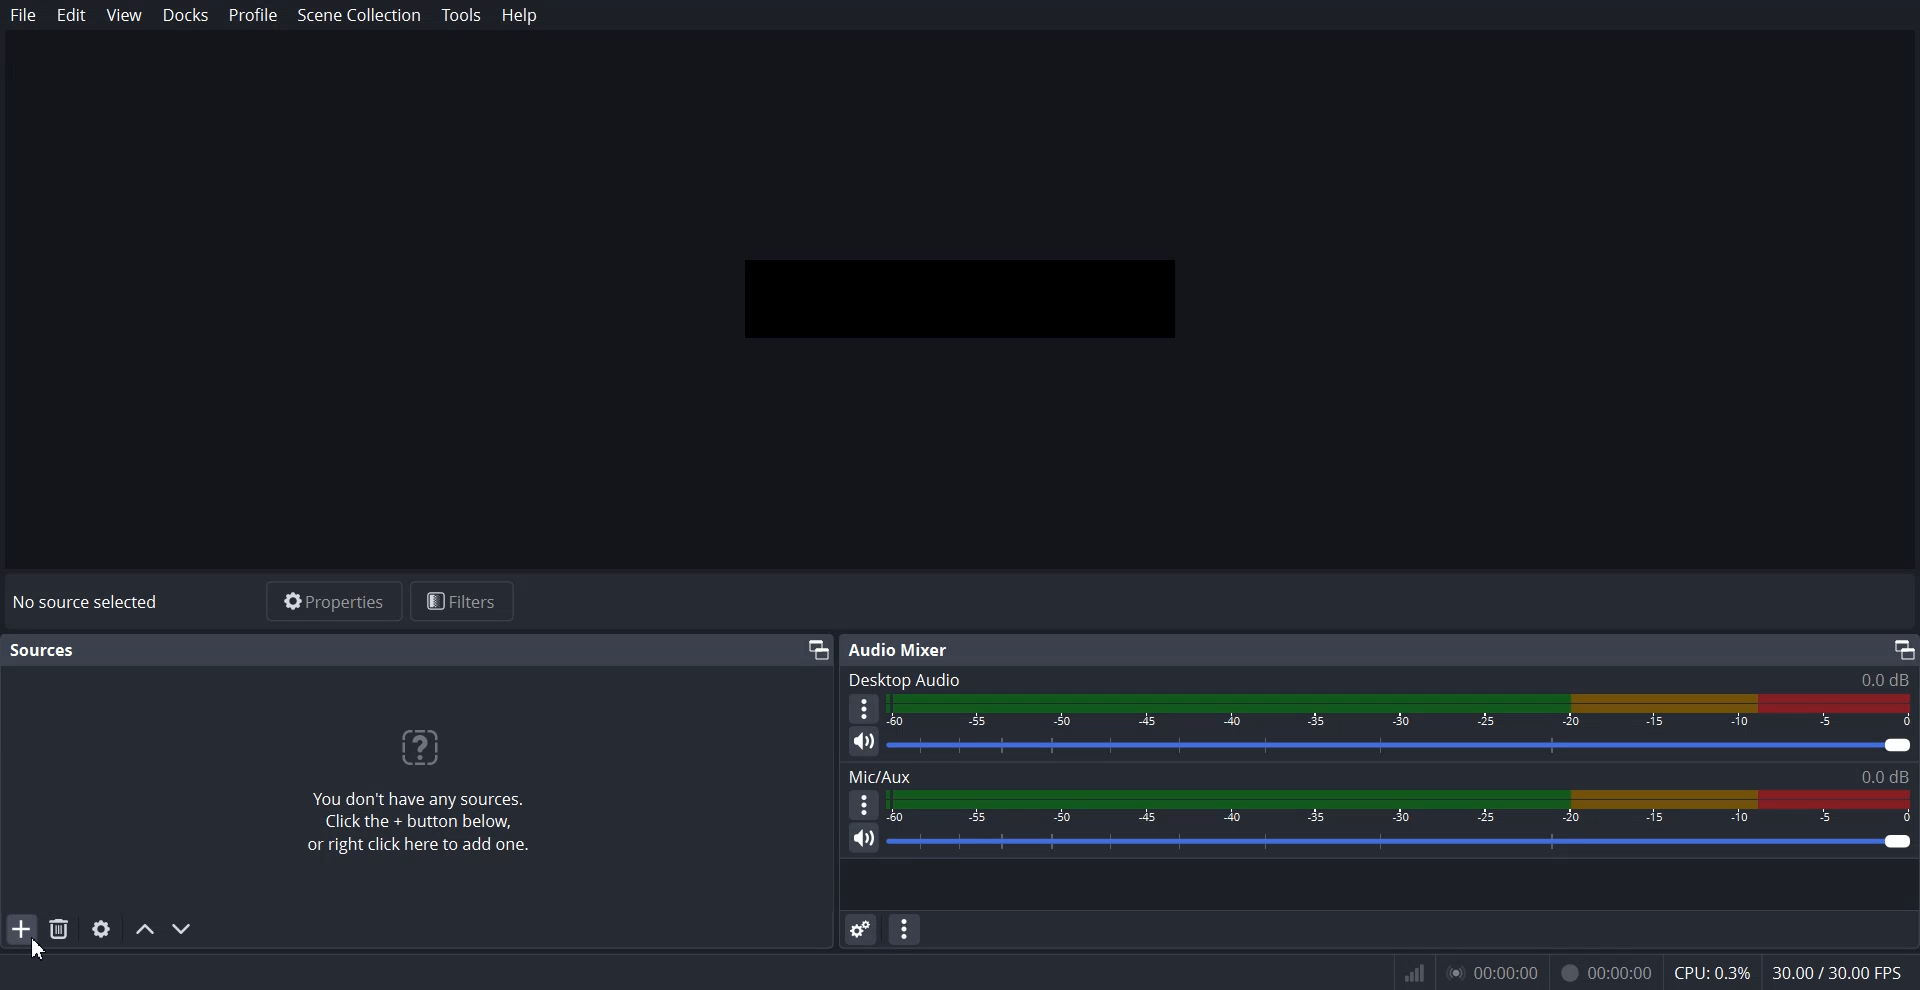 This screenshot has width=1920, height=990. I want to click on 0.00, so click(1490, 973).